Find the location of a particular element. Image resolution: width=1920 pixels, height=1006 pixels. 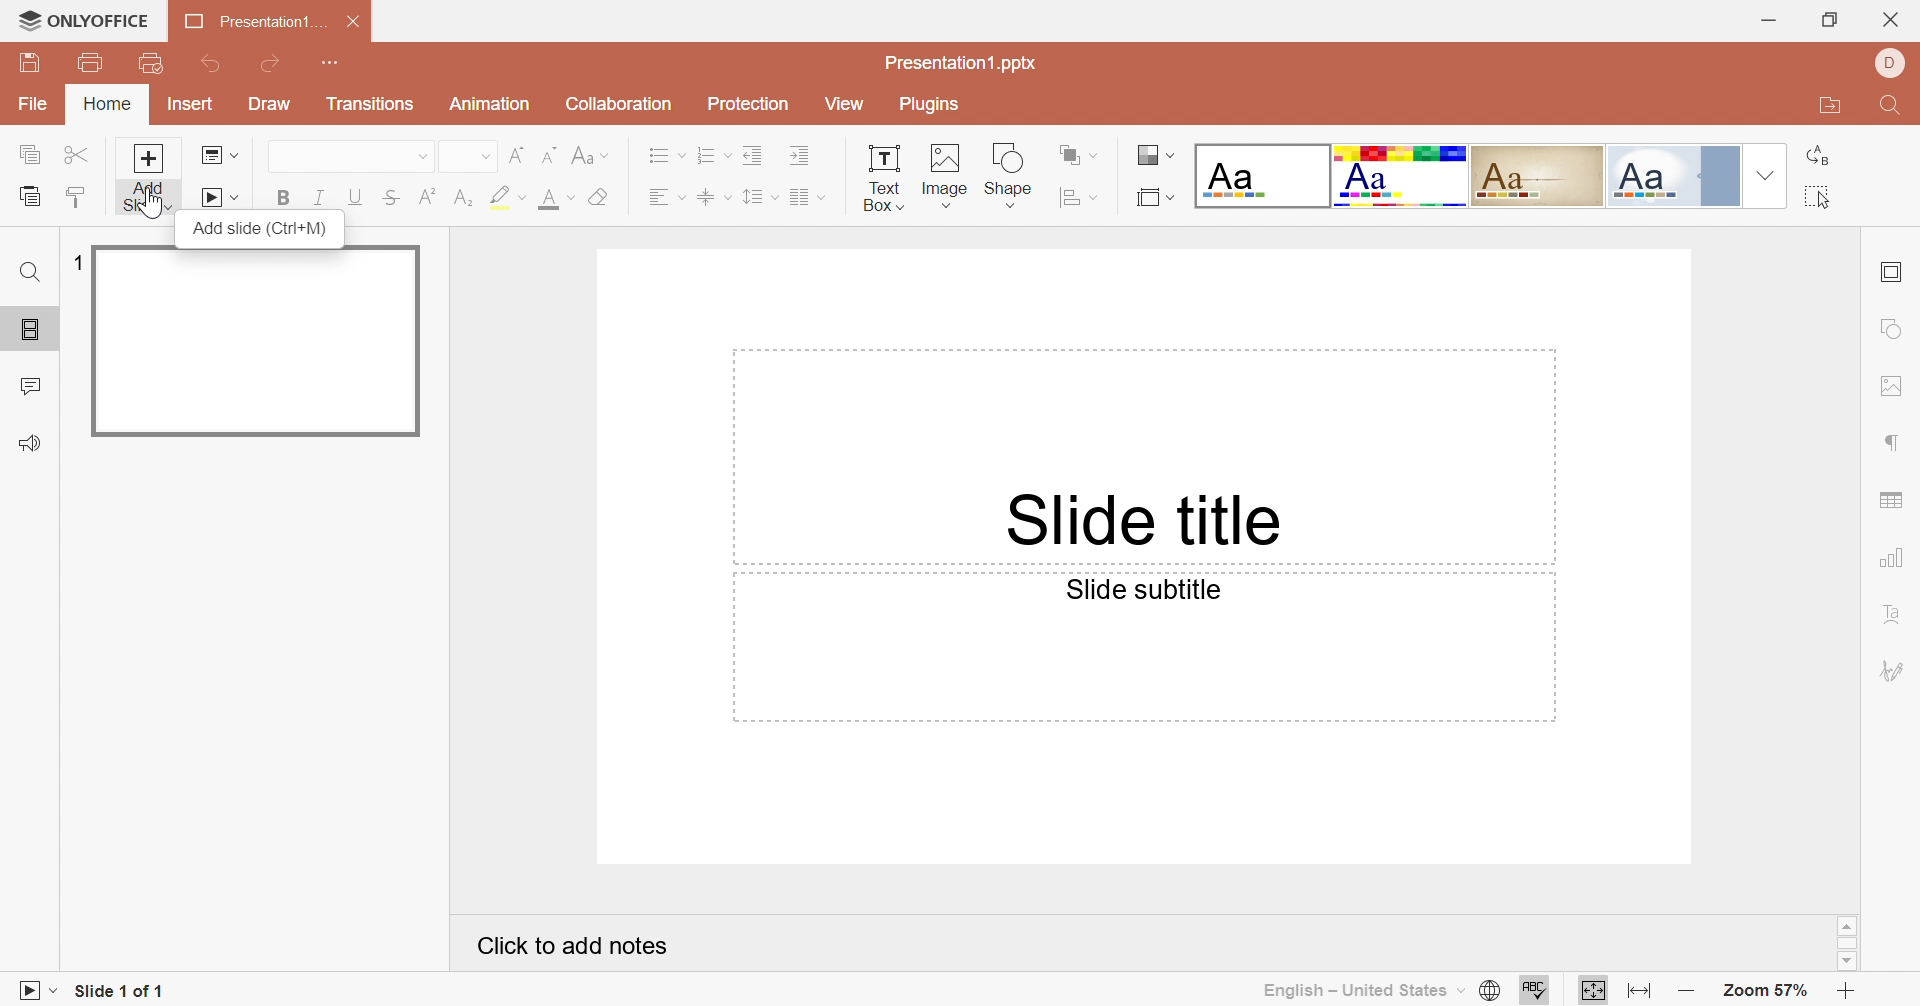

Insert Columns is located at coordinates (808, 199).